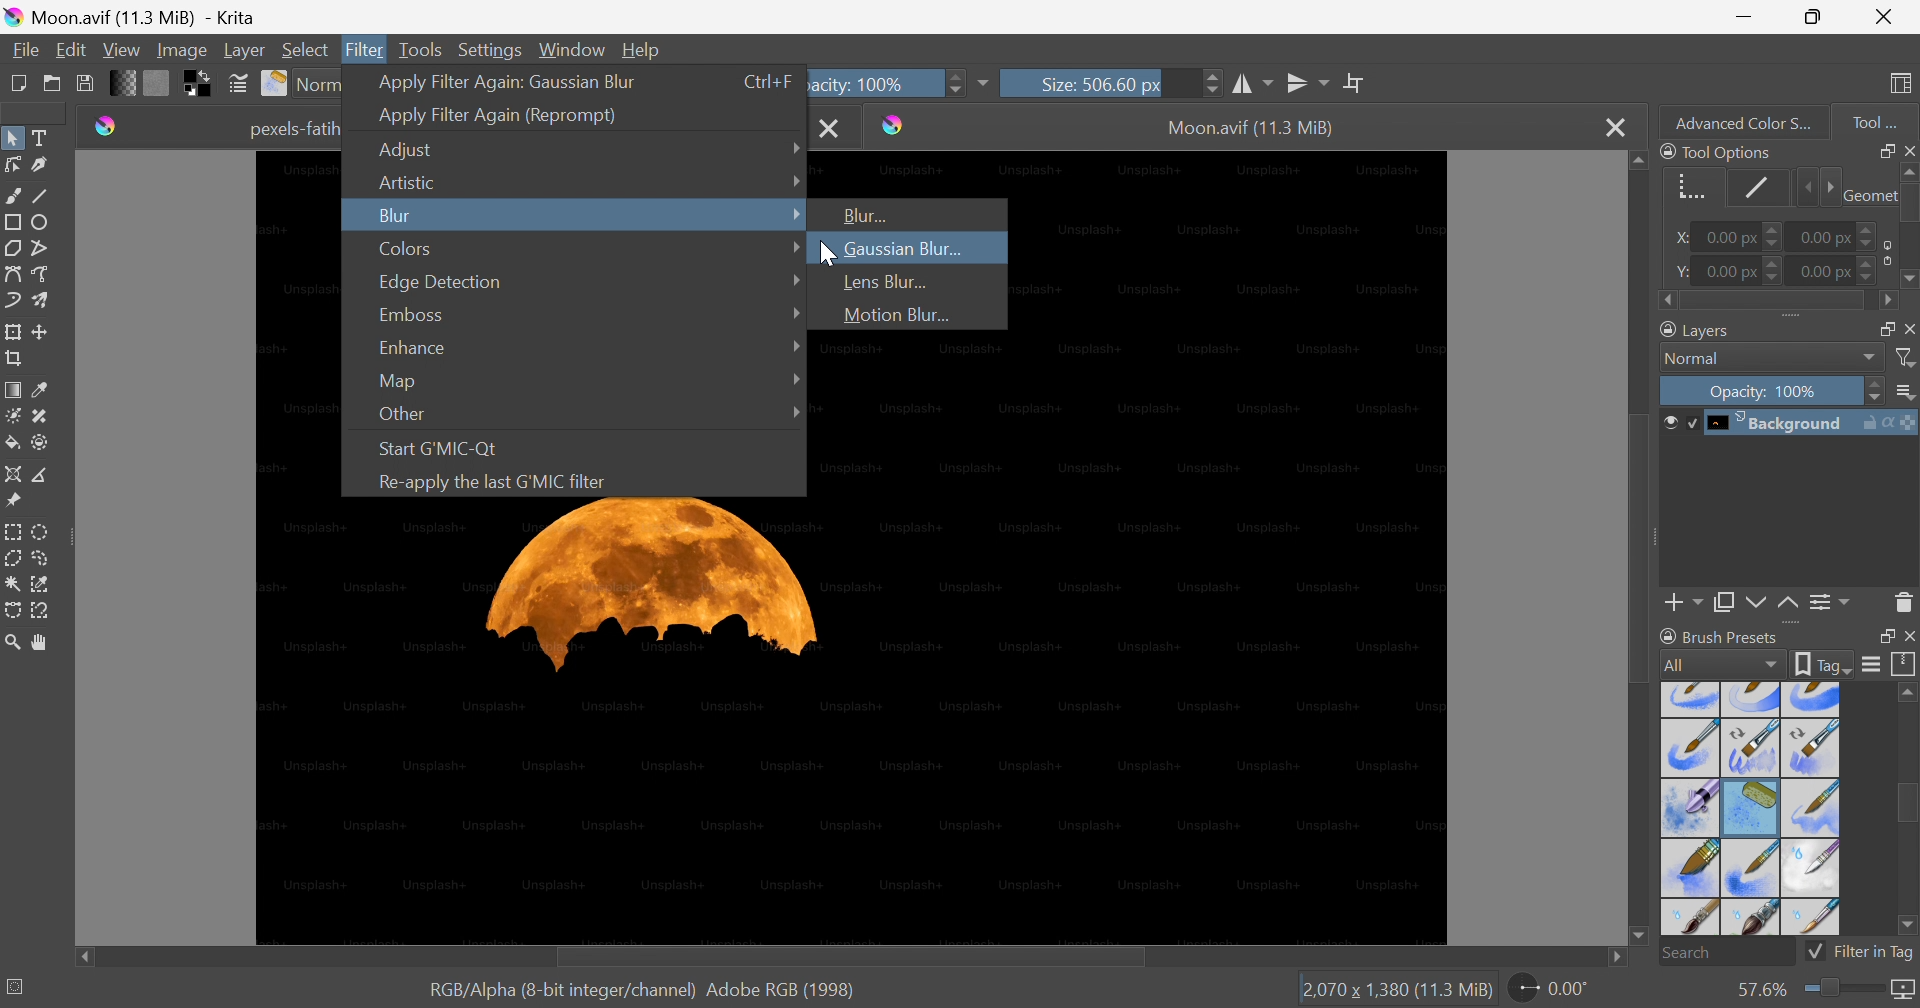 The width and height of the screenshot is (1920, 1008). What do you see at coordinates (798, 145) in the screenshot?
I see `Drop Down` at bounding box center [798, 145].